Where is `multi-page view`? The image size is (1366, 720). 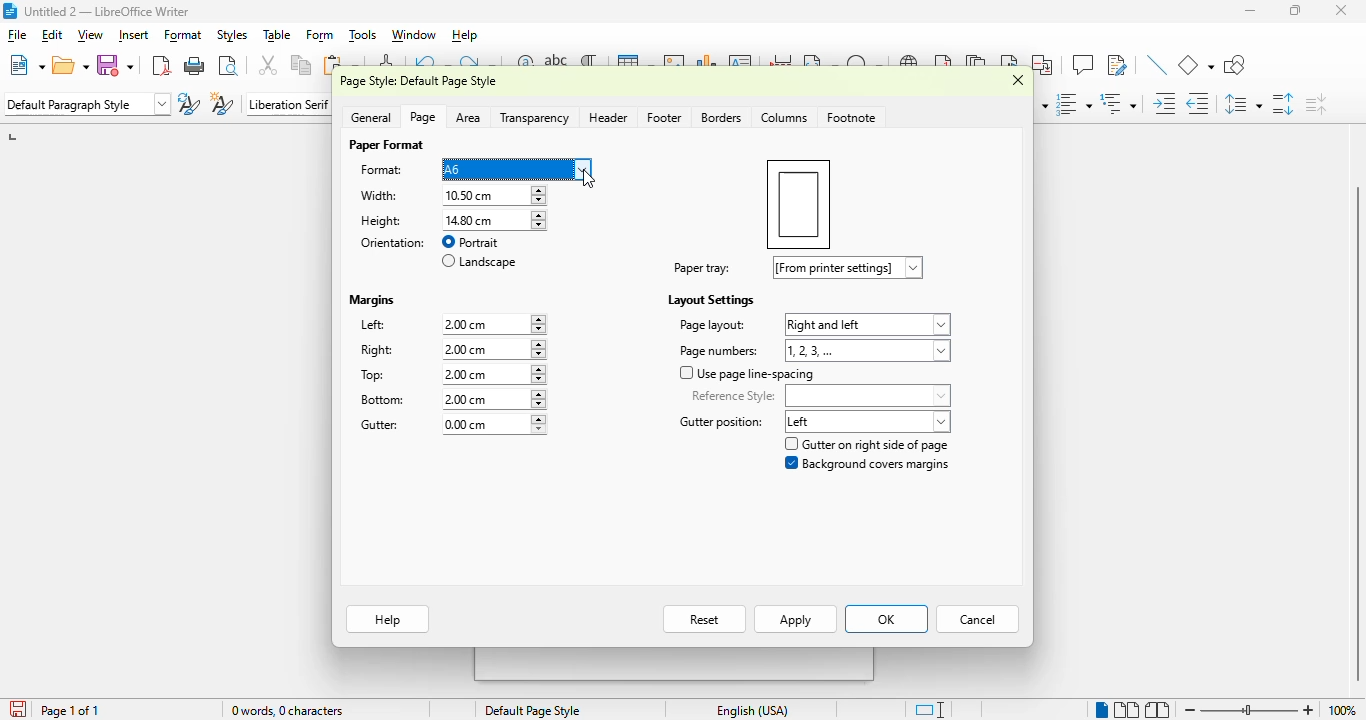
multi-page view is located at coordinates (1126, 710).